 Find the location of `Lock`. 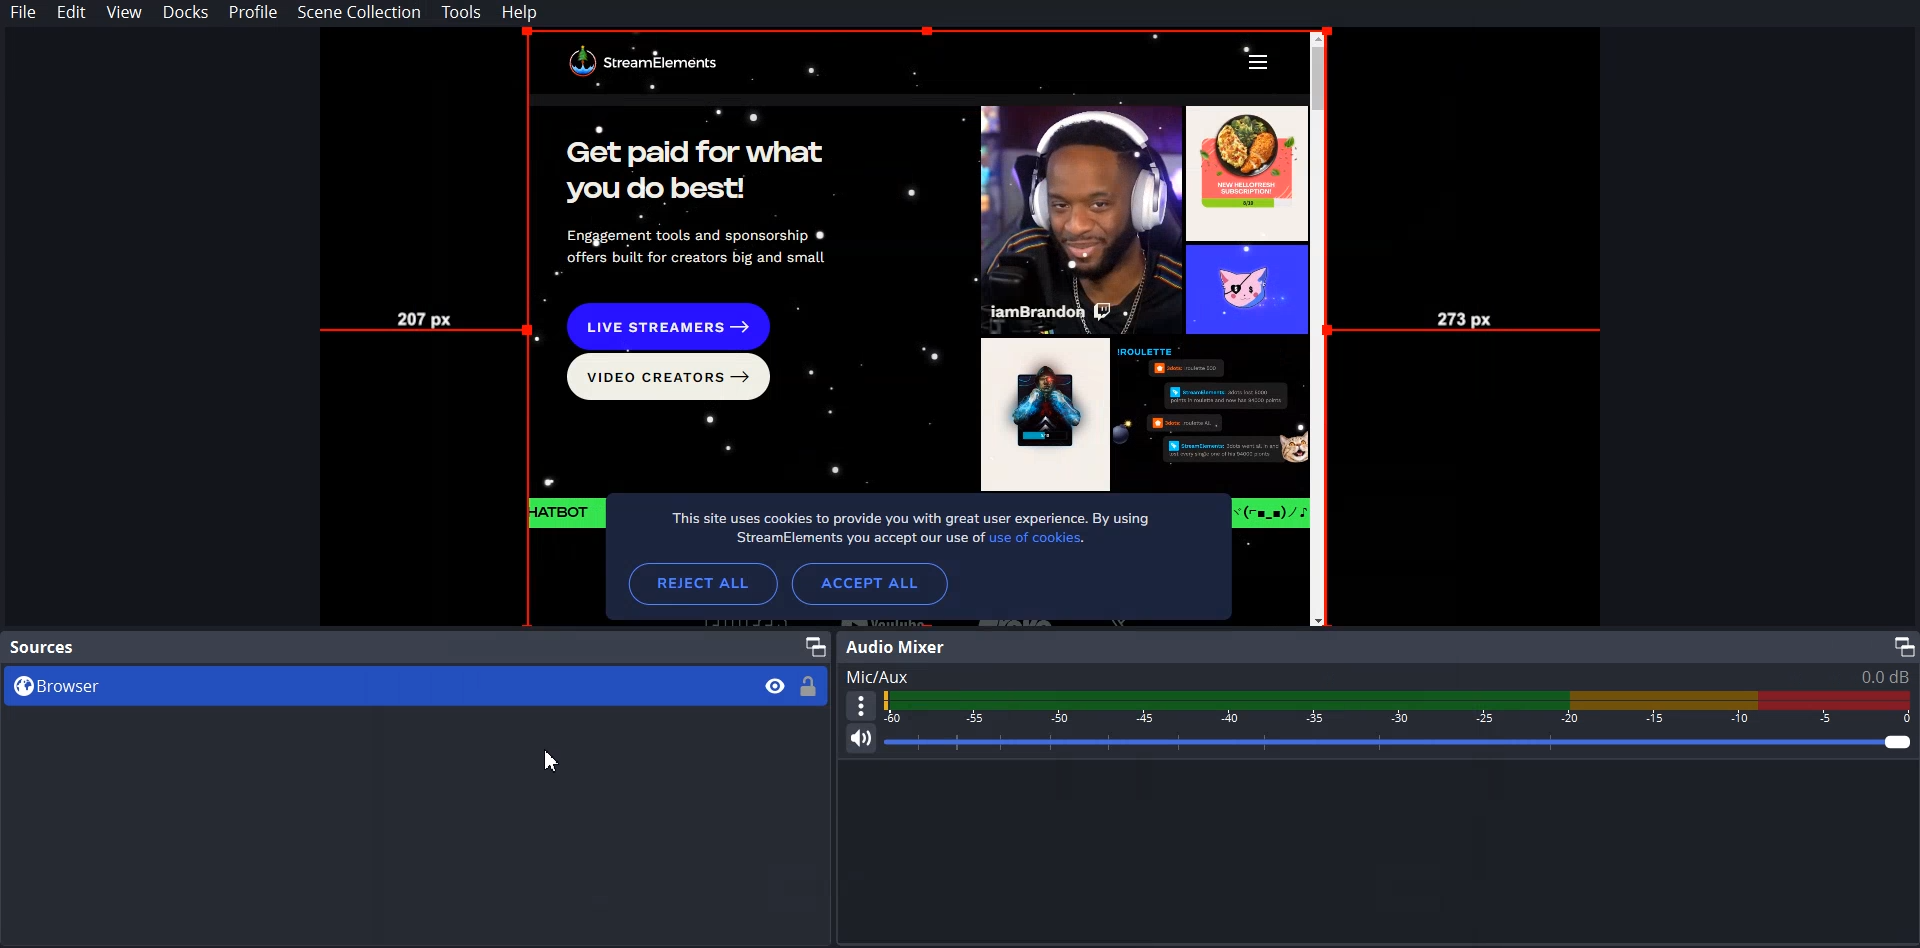

Lock is located at coordinates (809, 685).